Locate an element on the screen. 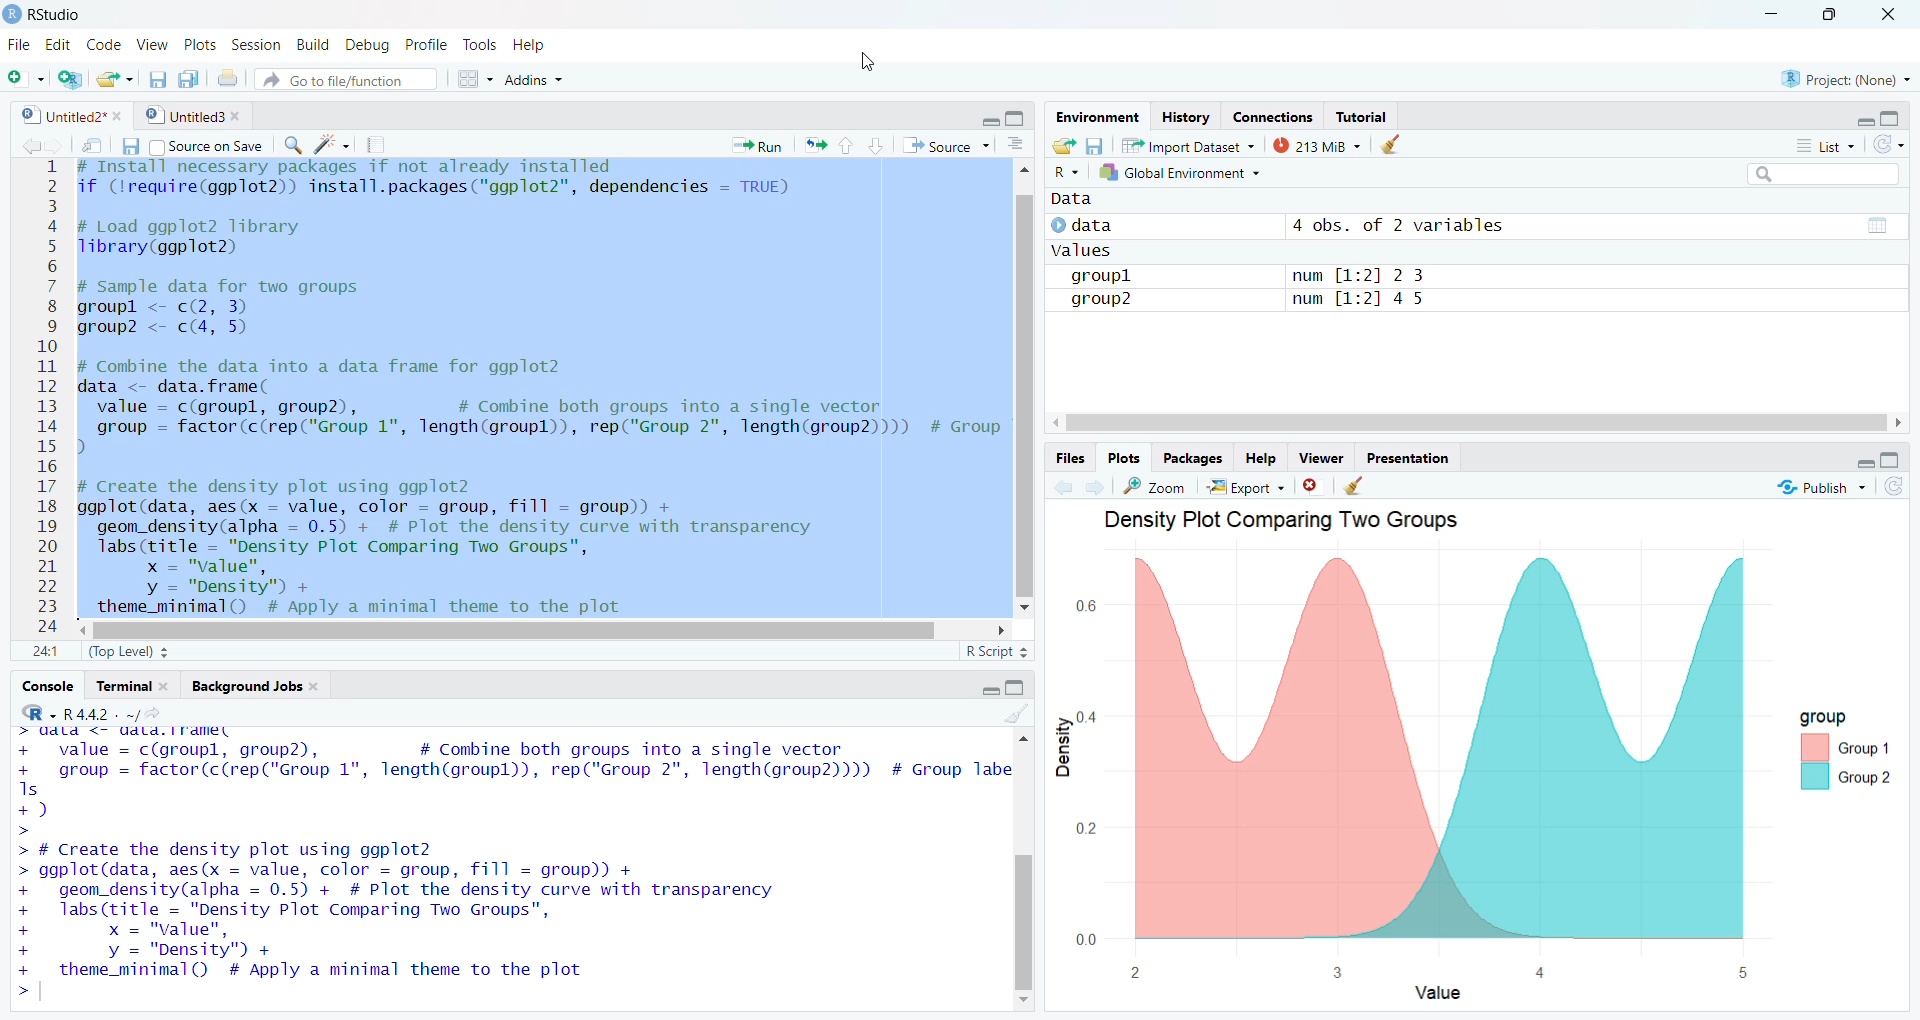  clear is located at coordinates (1412, 144).